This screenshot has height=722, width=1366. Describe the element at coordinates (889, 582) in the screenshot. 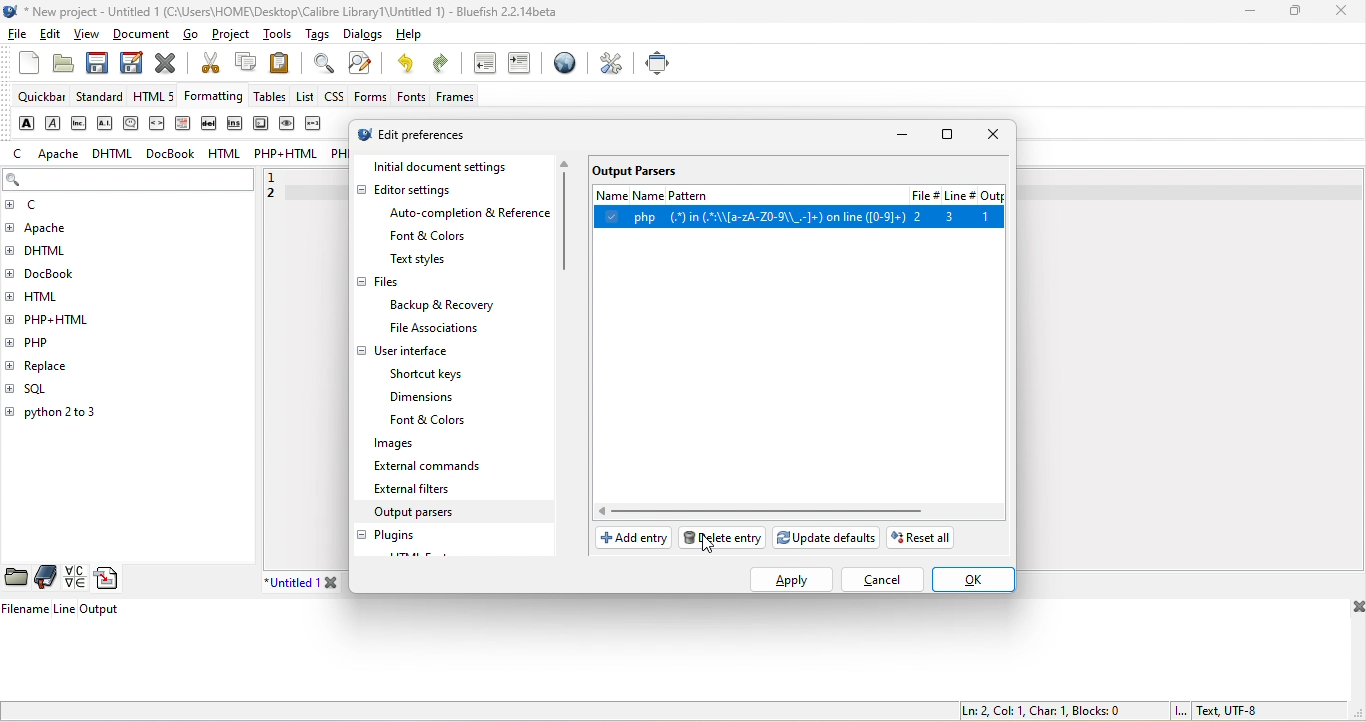

I see `cancel` at that location.